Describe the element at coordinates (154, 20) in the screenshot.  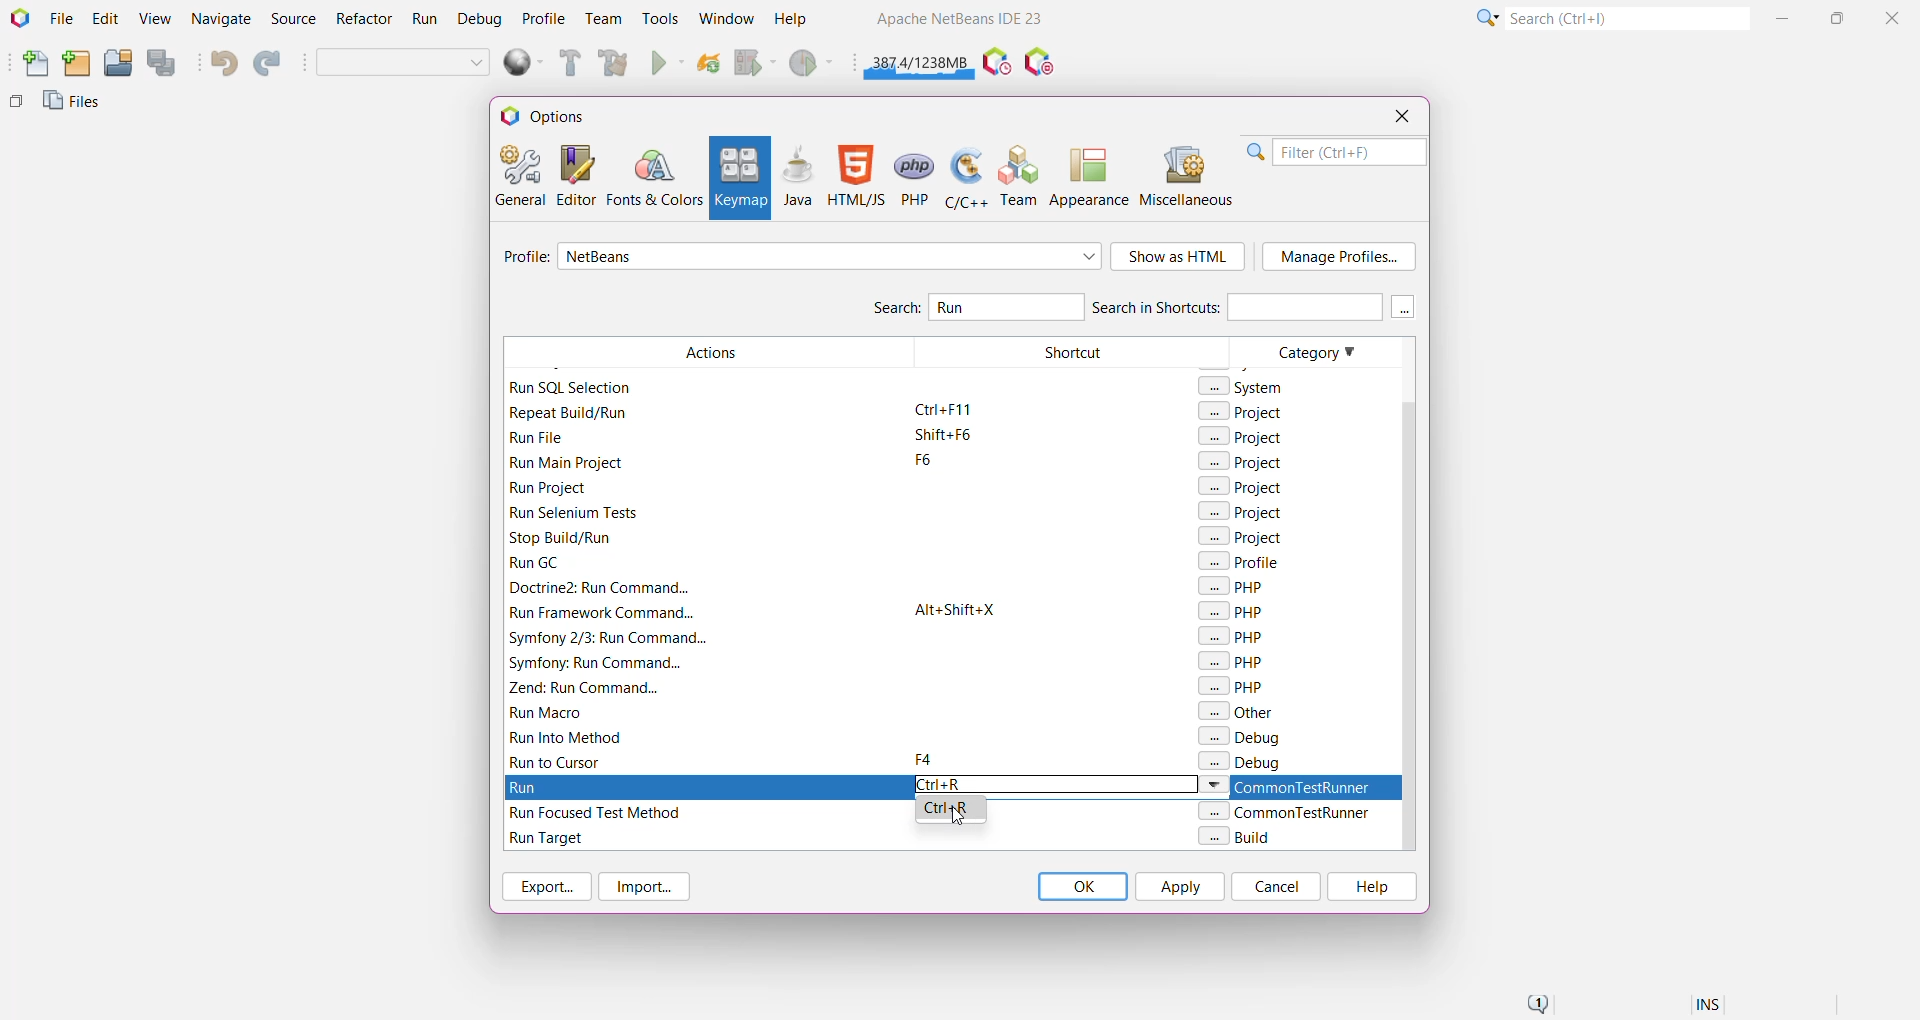
I see `View` at that location.